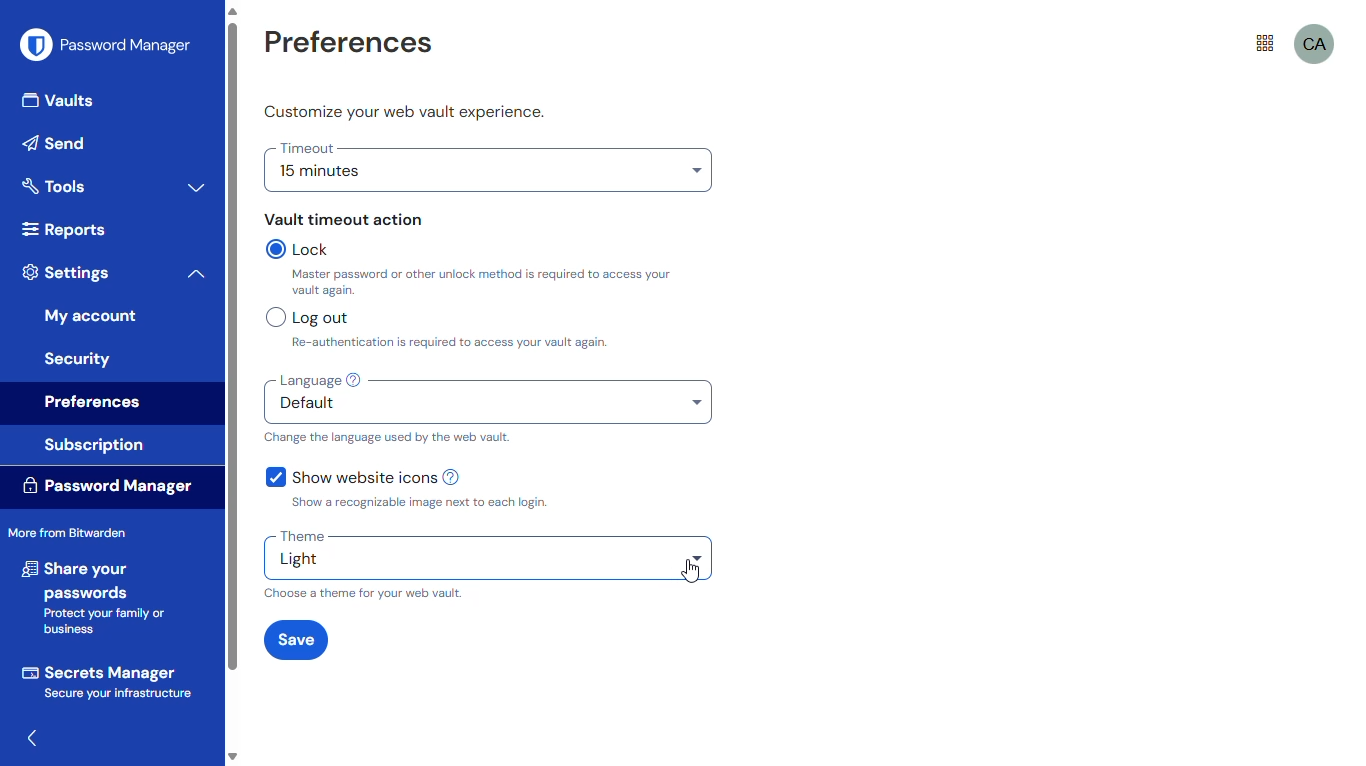  Describe the element at coordinates (107, 44) in the screenshot. I see `password manager` at that location.